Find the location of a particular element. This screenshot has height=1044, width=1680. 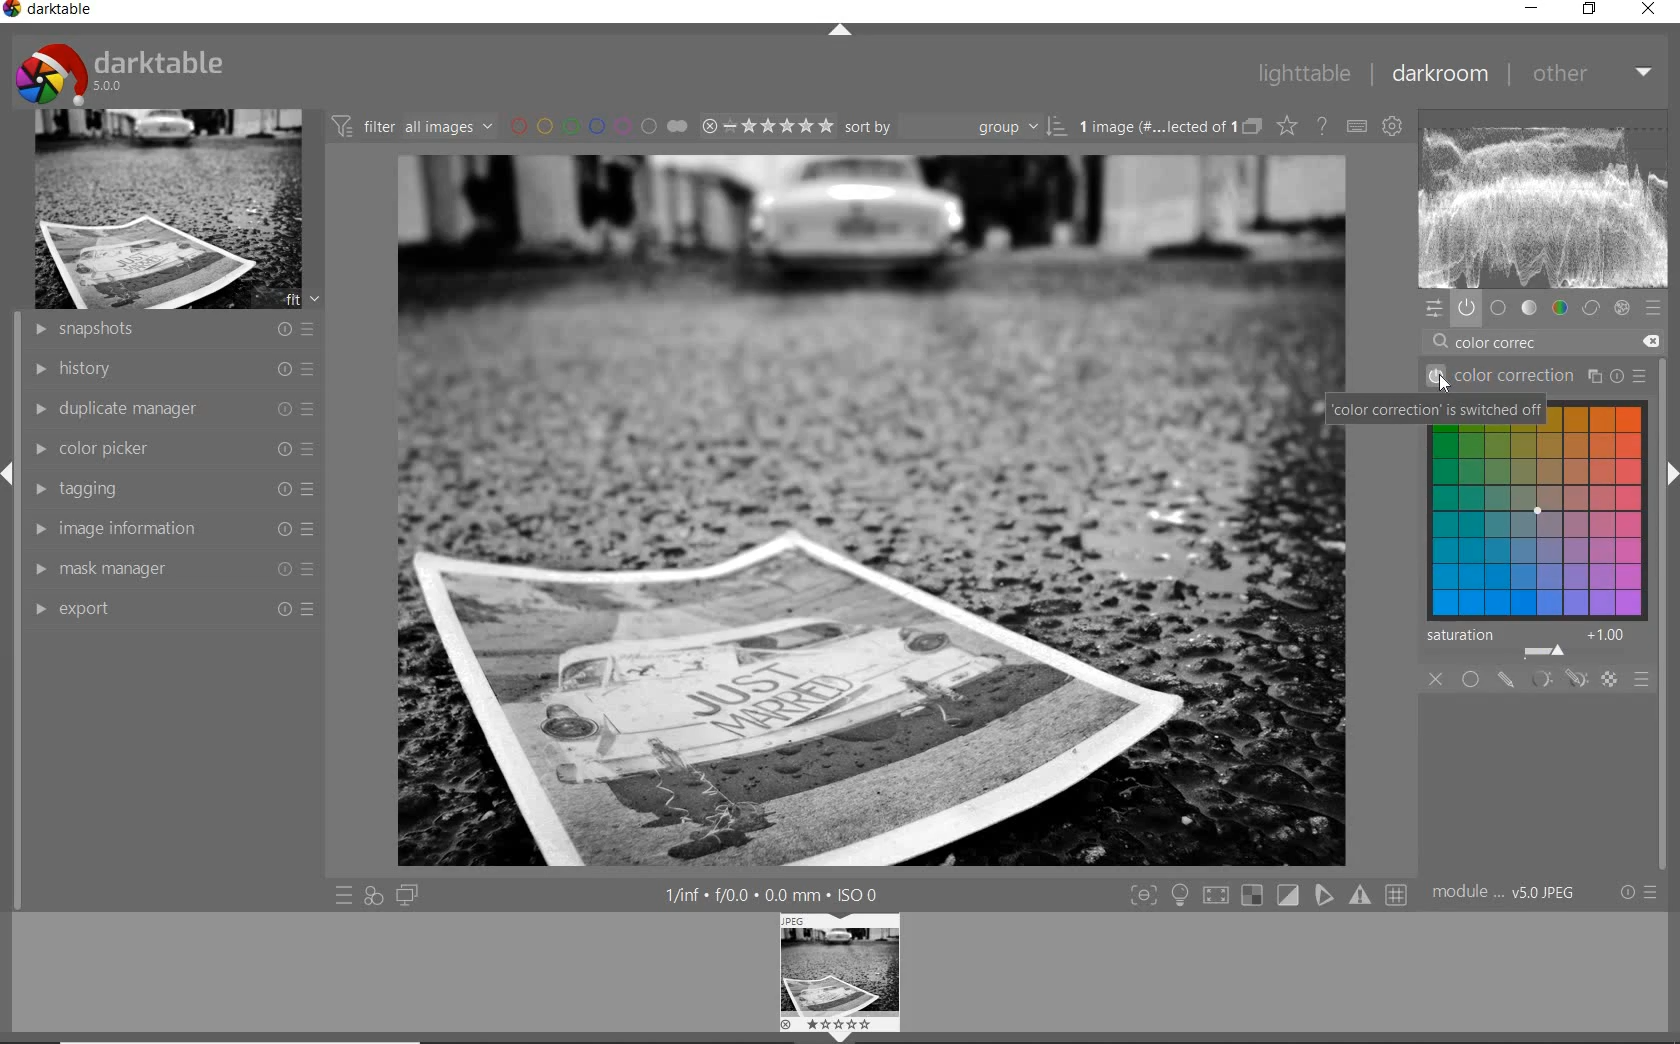

selected images is located at coordinates (1157, 127).